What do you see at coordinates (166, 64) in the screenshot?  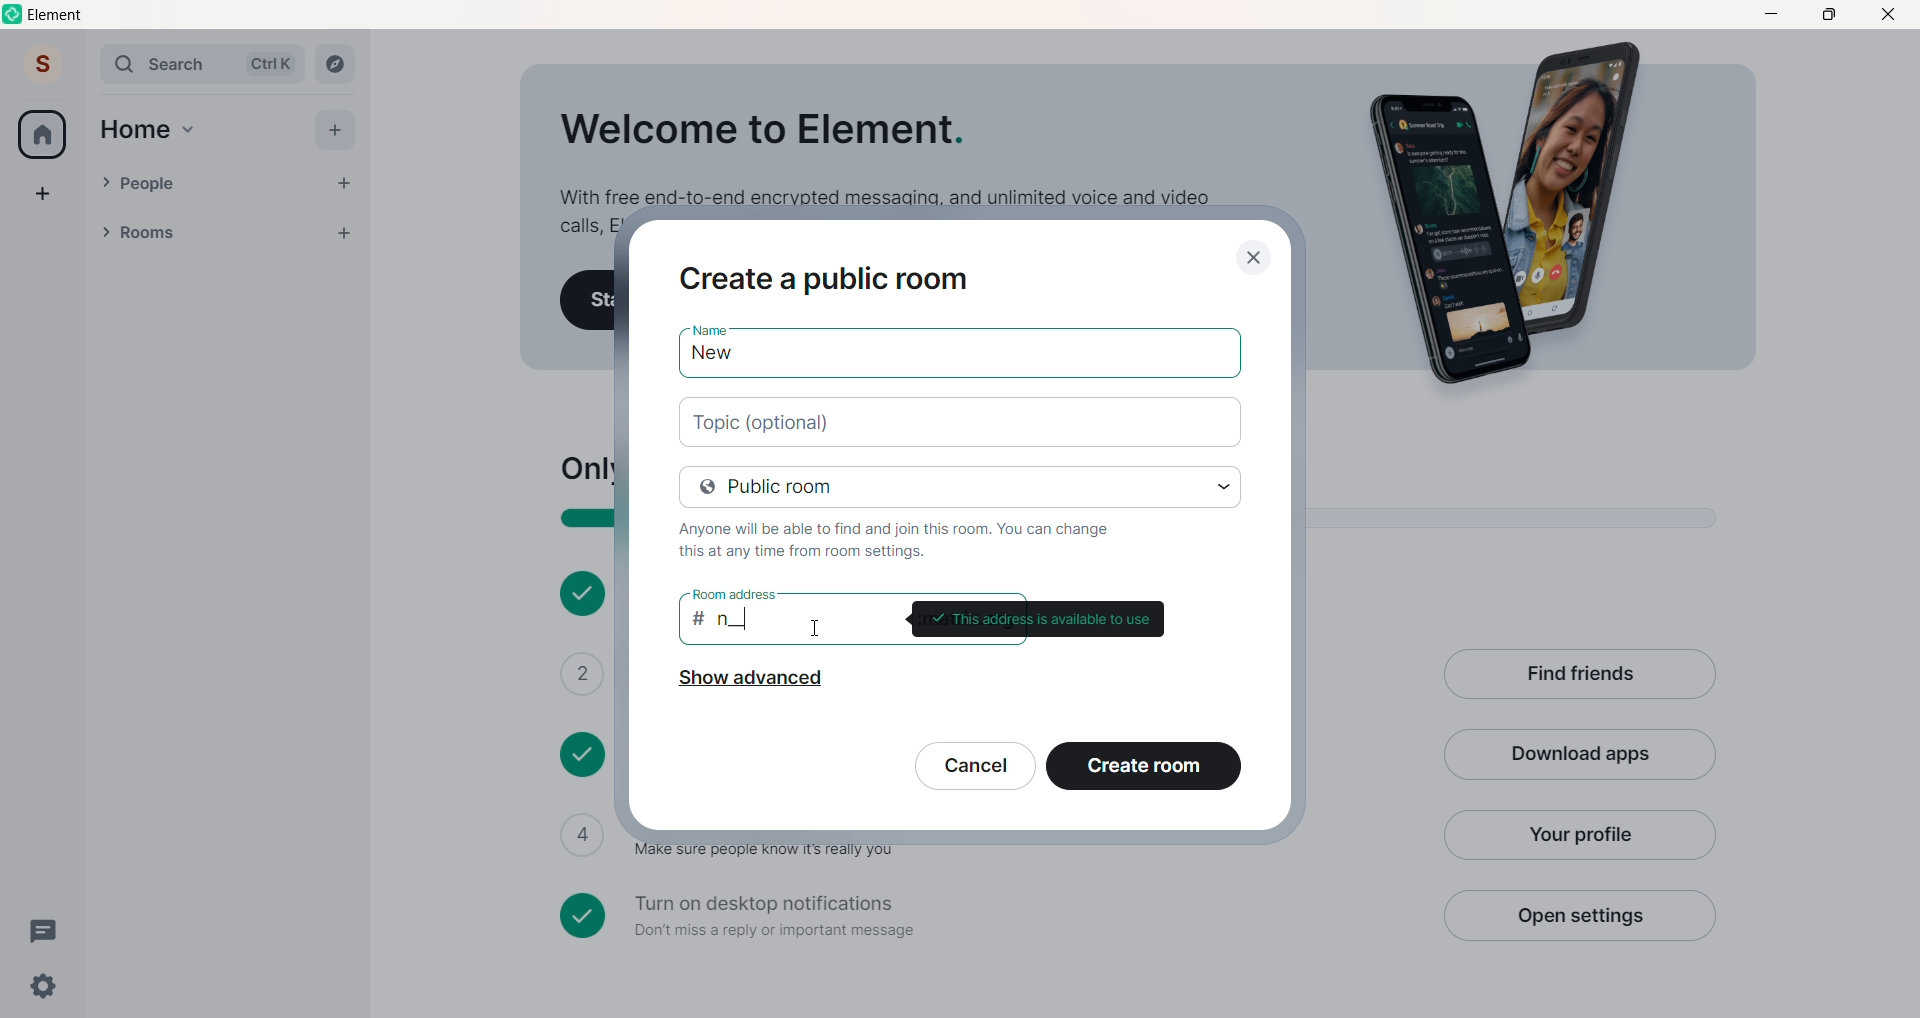 I see `Search Bar` at bounding box center [166, 64].